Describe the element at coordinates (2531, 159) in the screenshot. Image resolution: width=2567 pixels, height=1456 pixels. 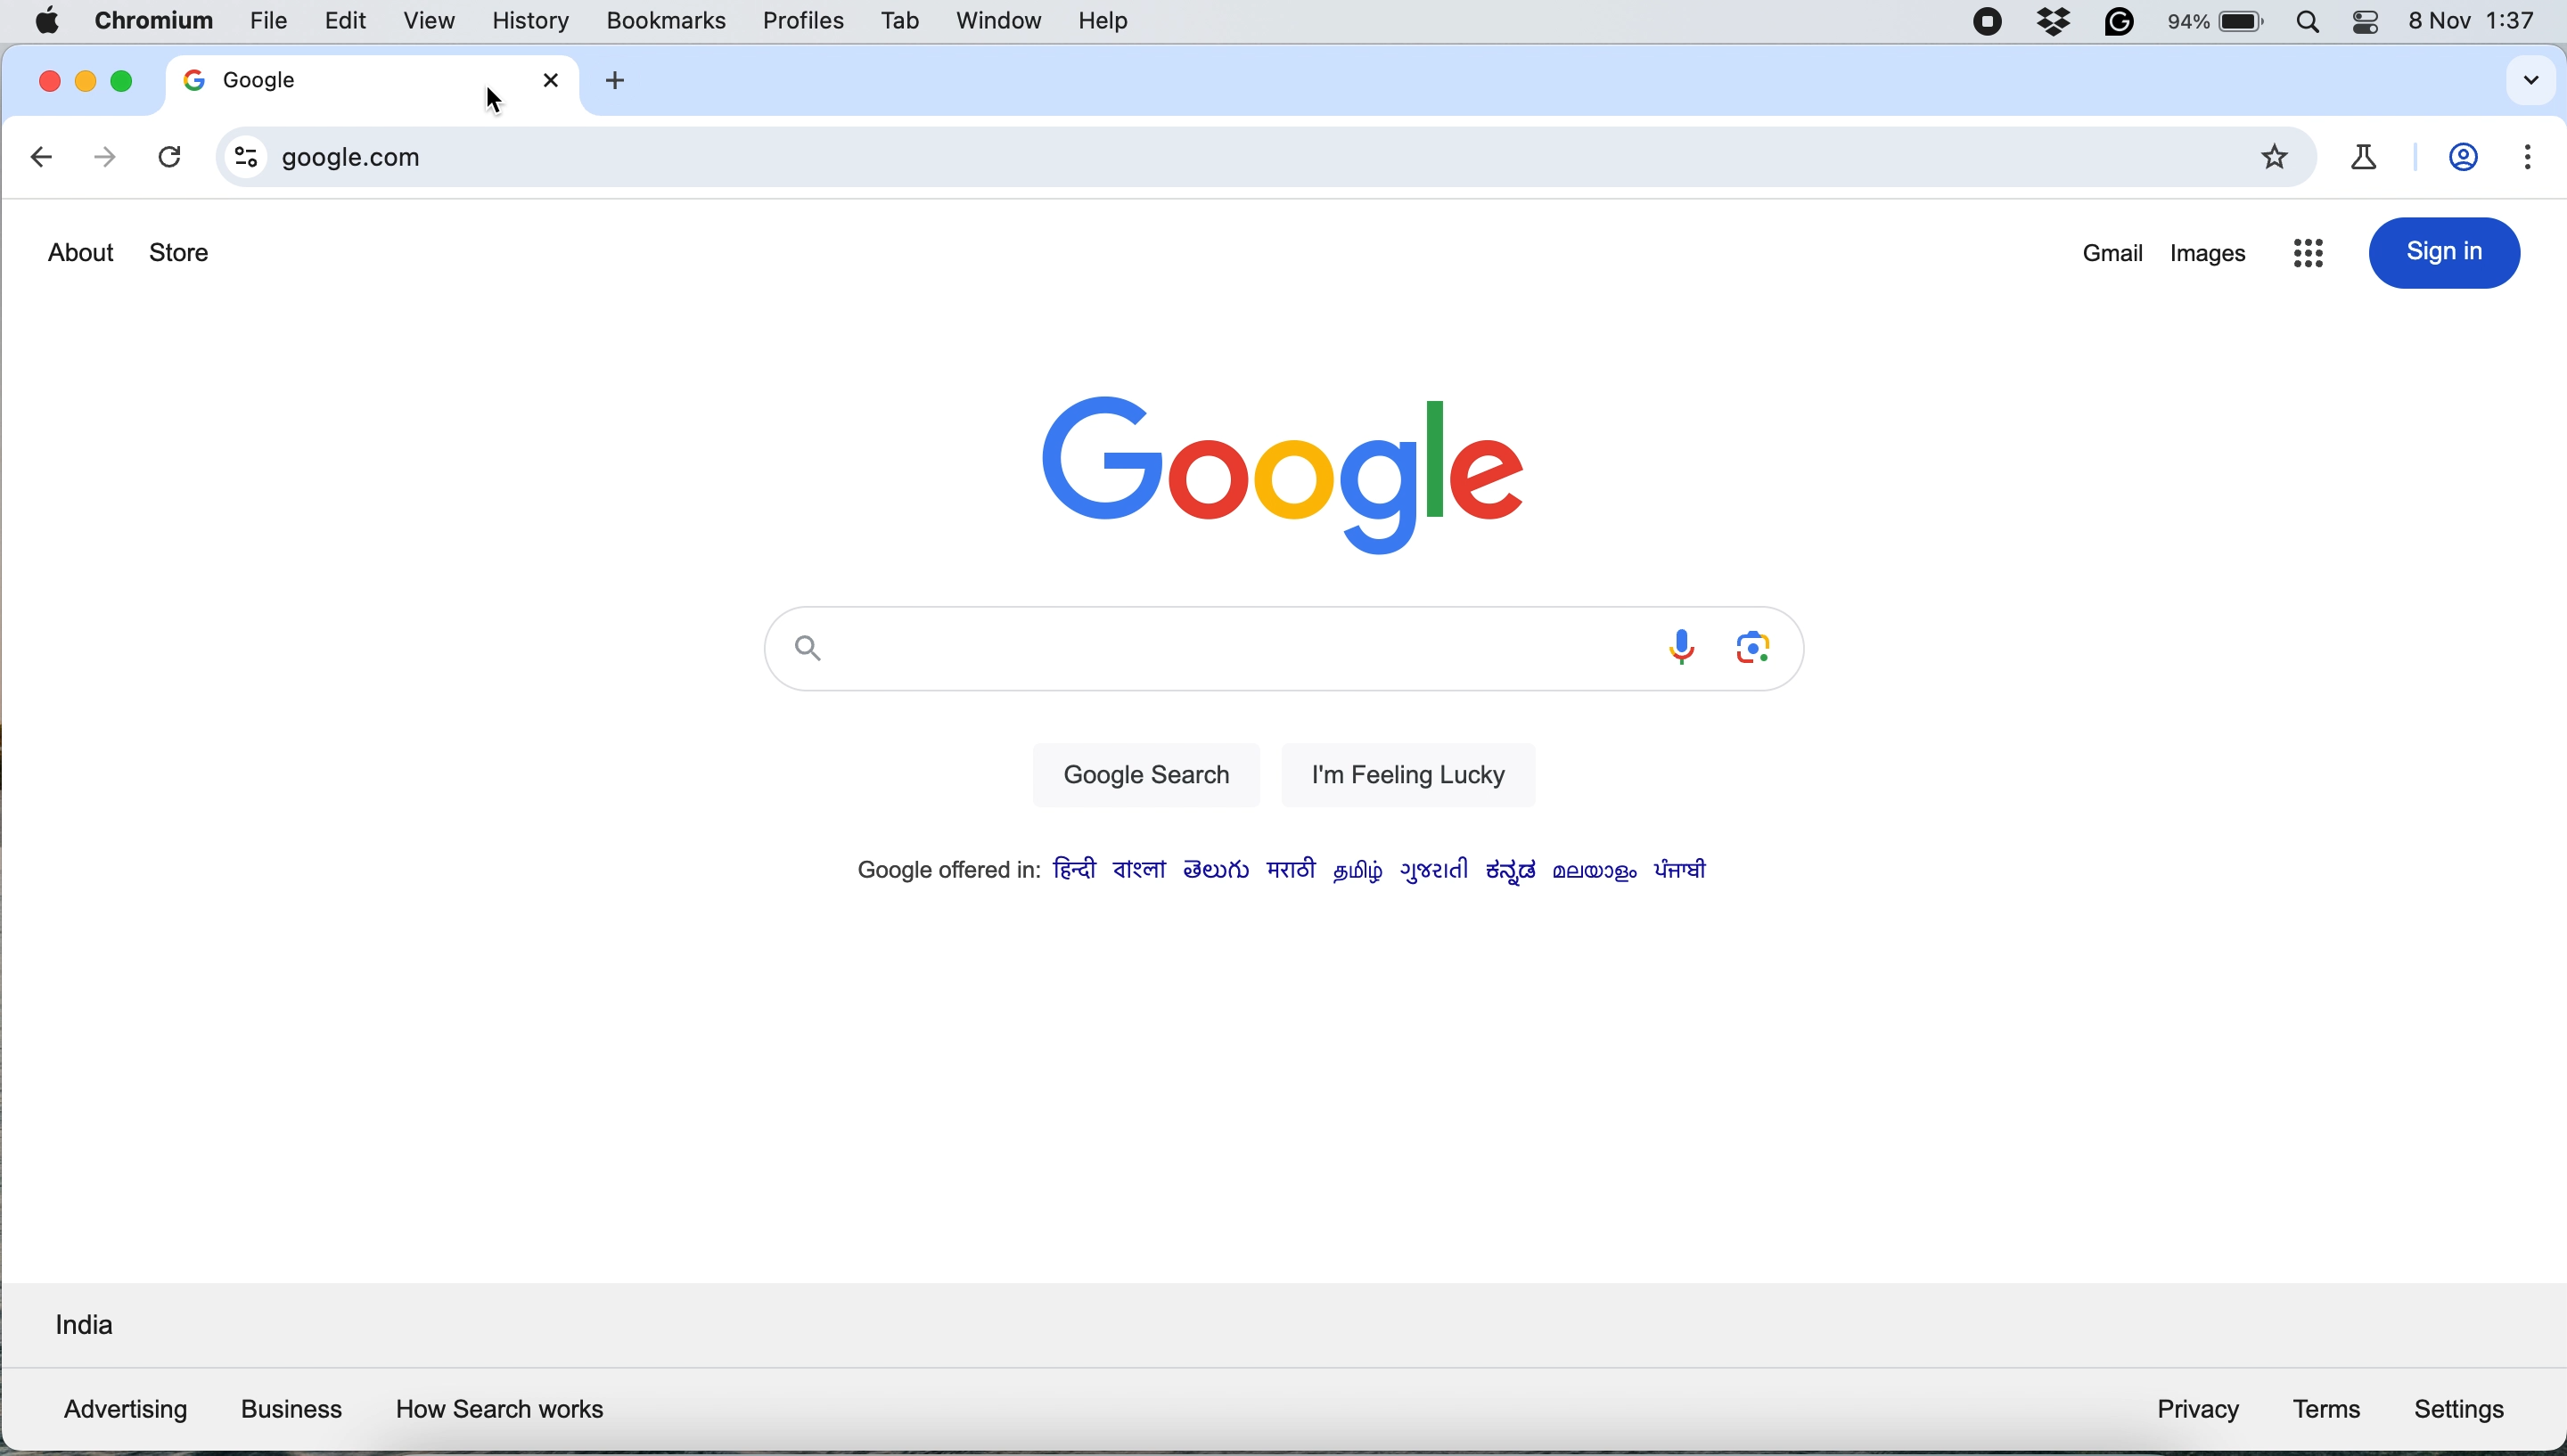
I see `settings` at that location.